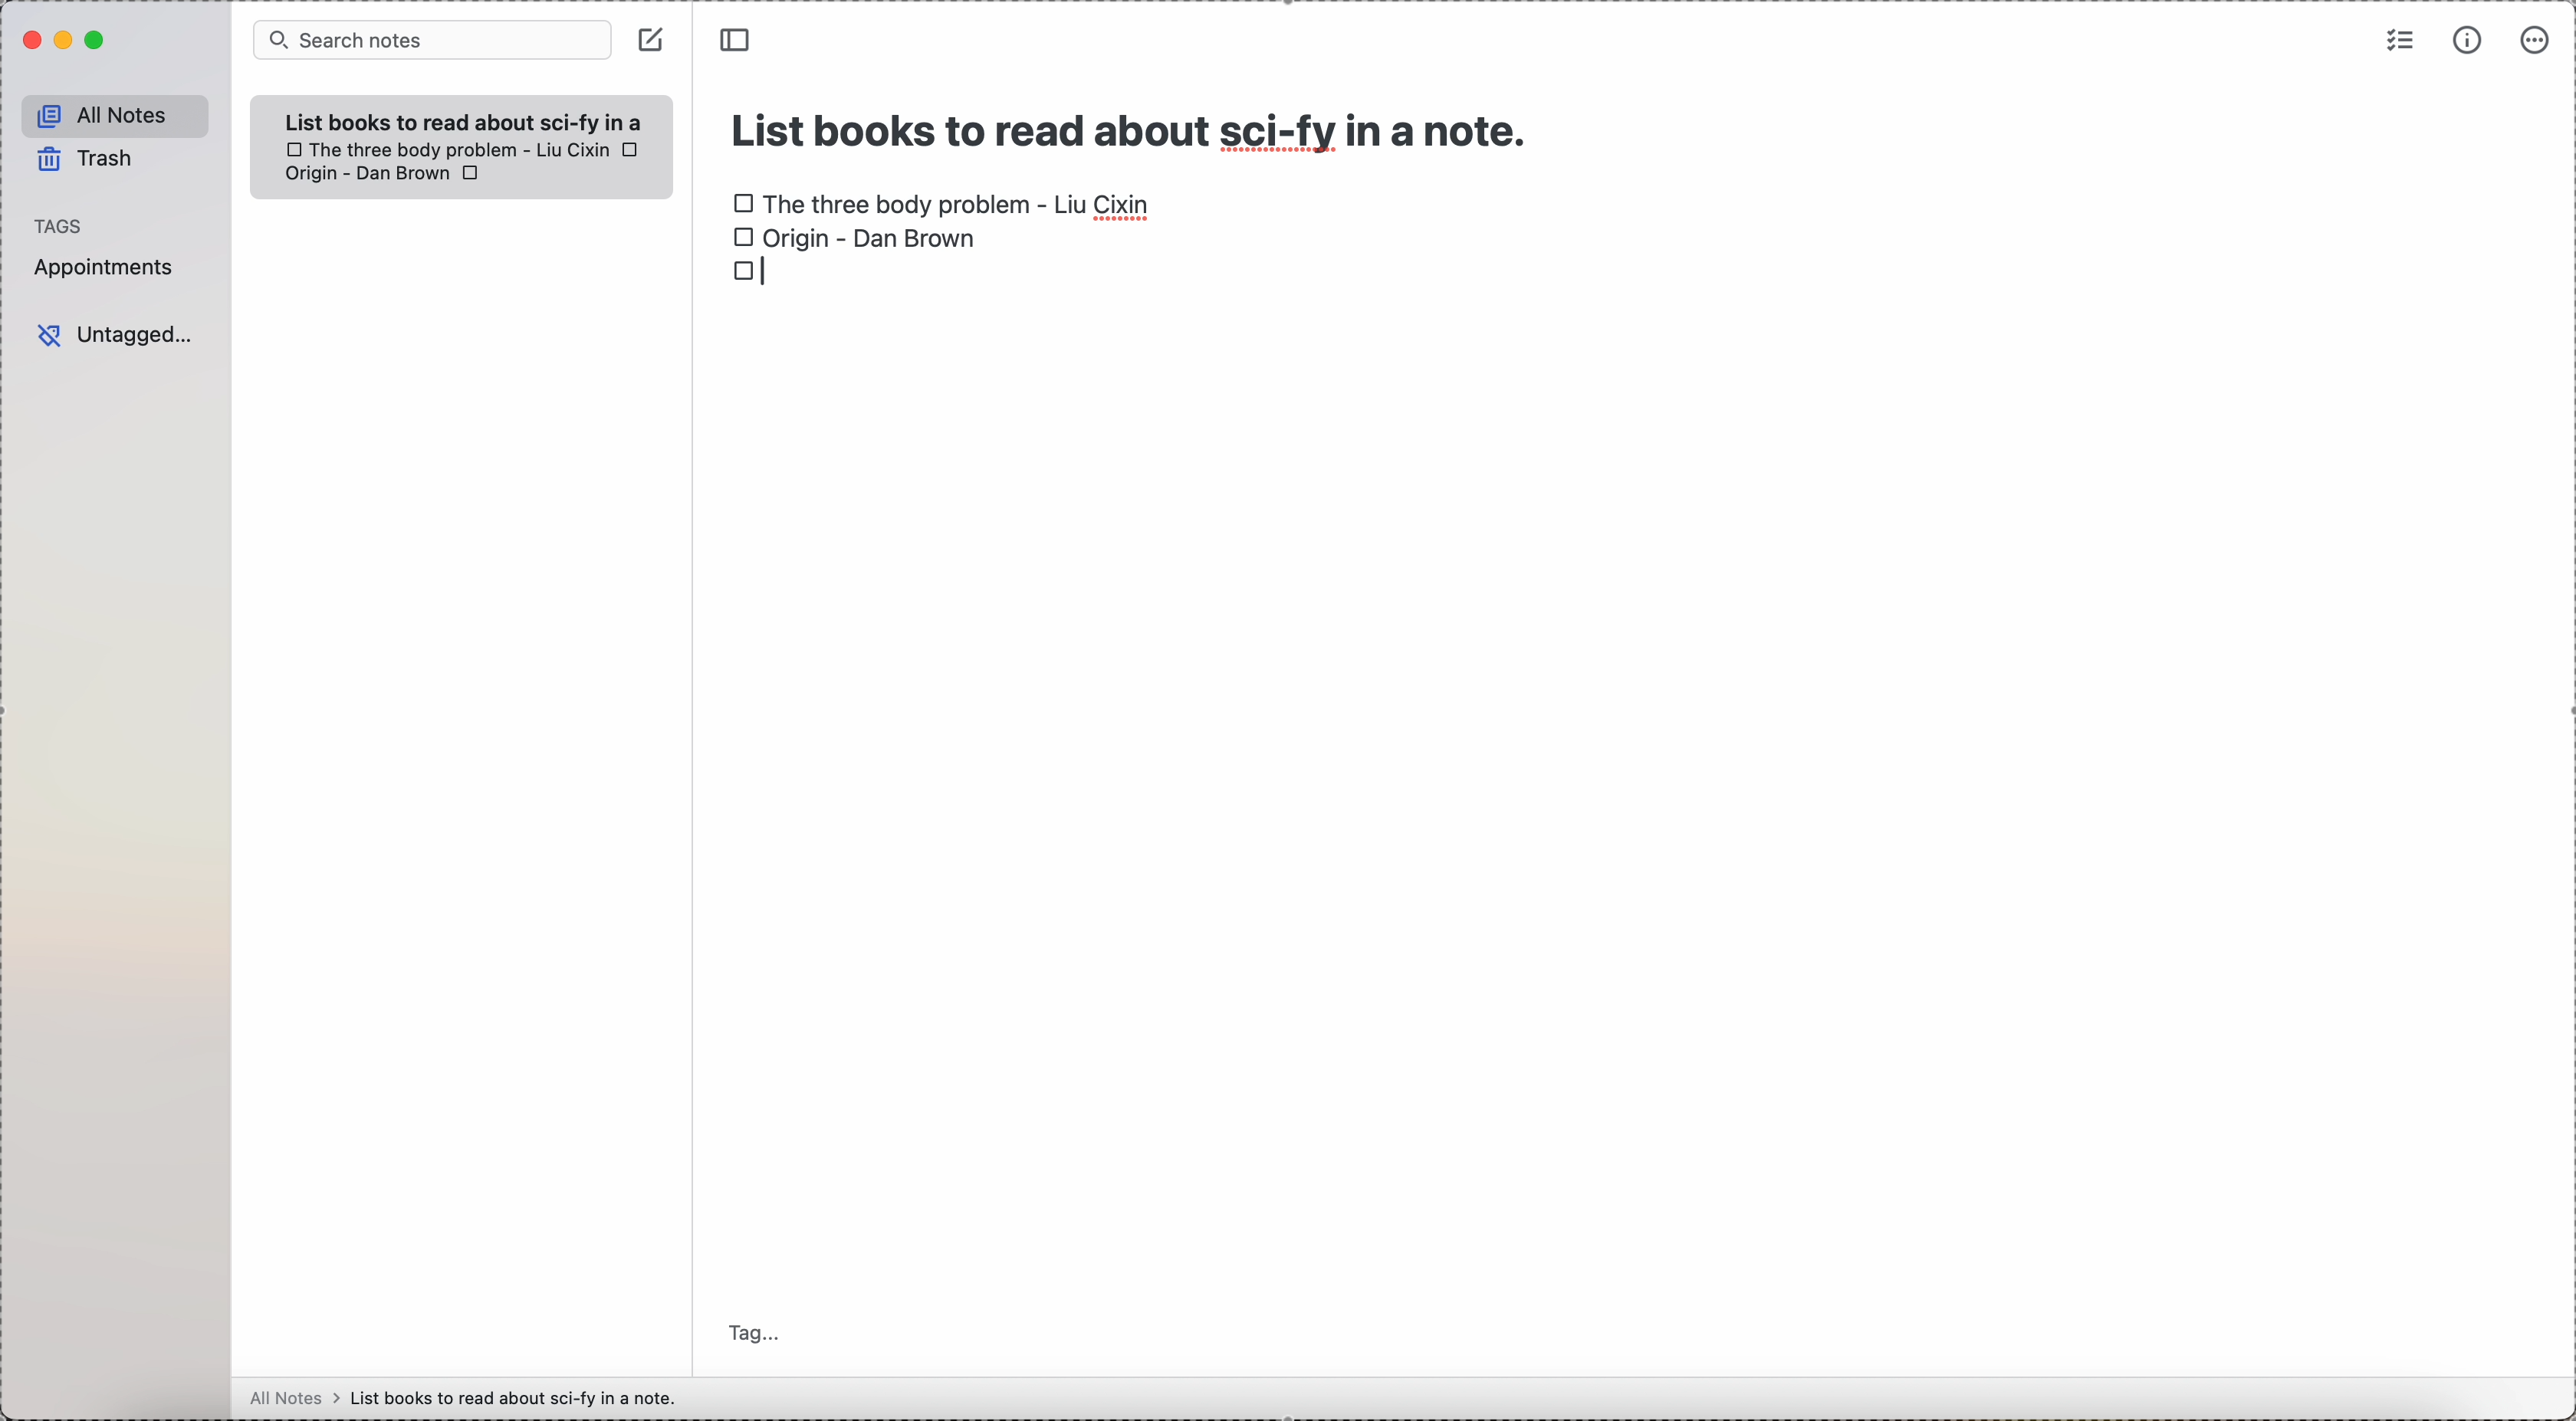  I want to click on title: List books to read about sci-fy in a note., so click(1134, 125).